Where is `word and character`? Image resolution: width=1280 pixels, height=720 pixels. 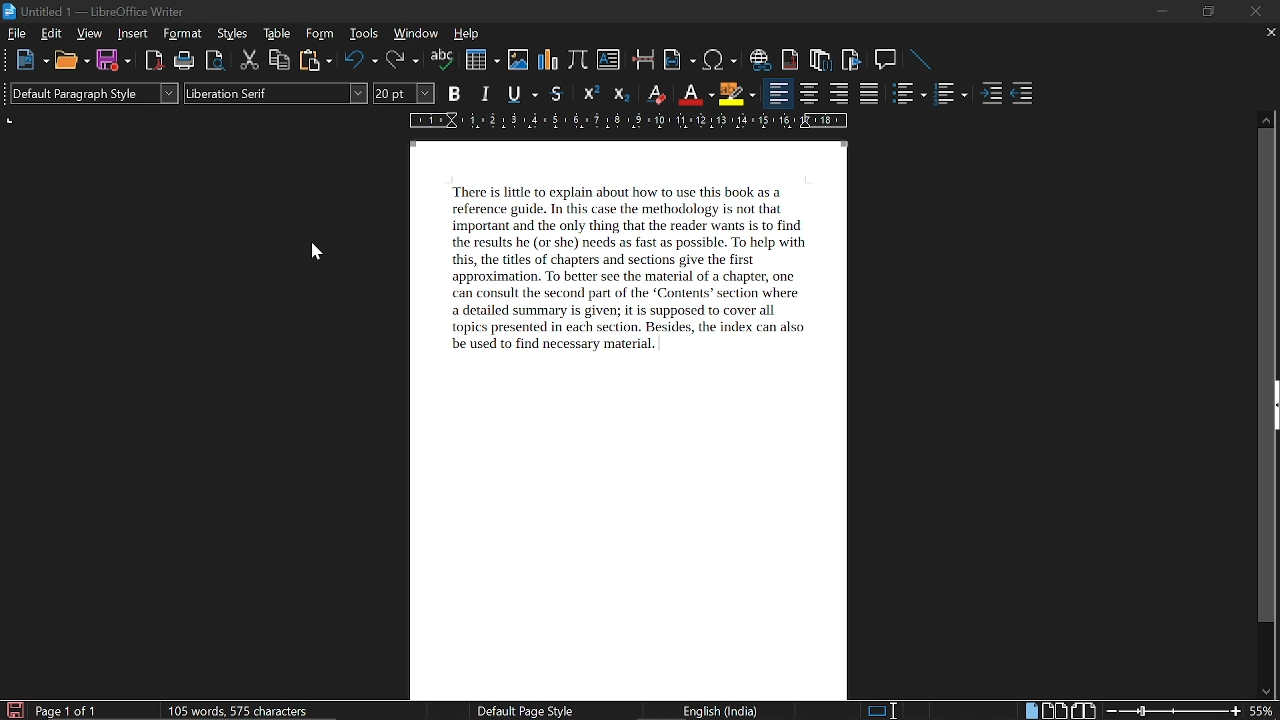
word and character is located at coordinates (242, 710).